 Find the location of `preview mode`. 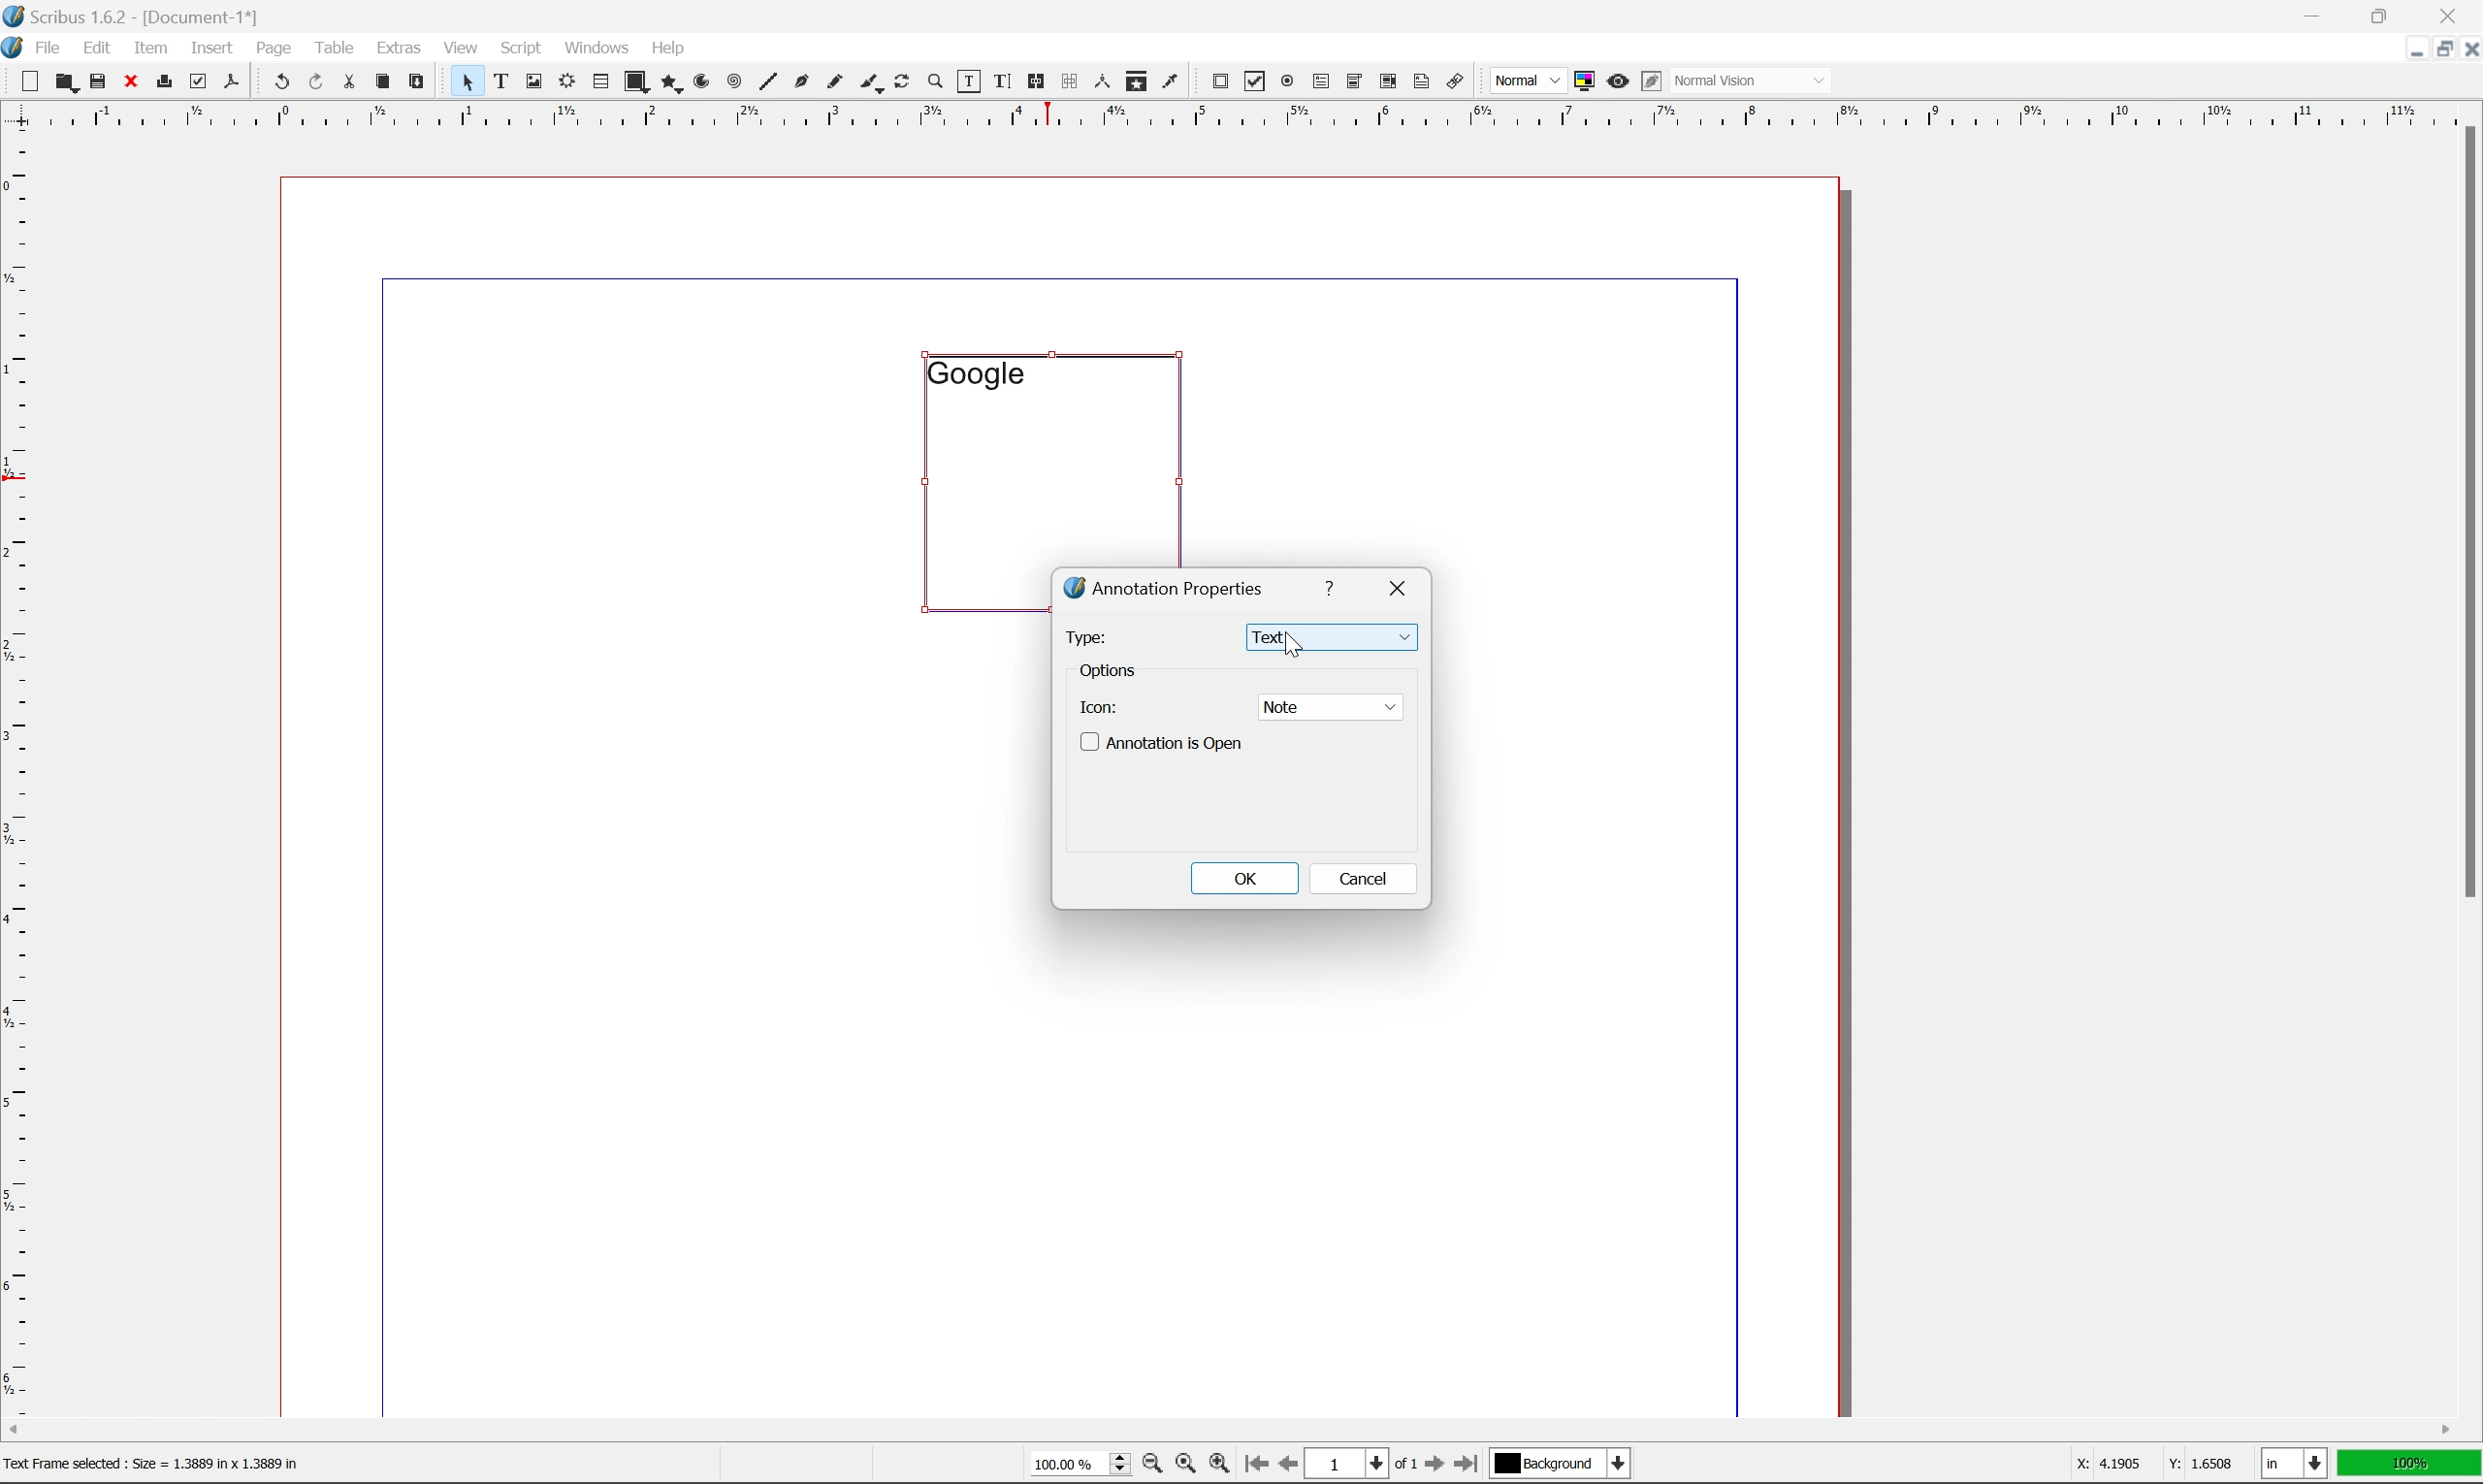

preview mode is located at coordinates (1615, 80).